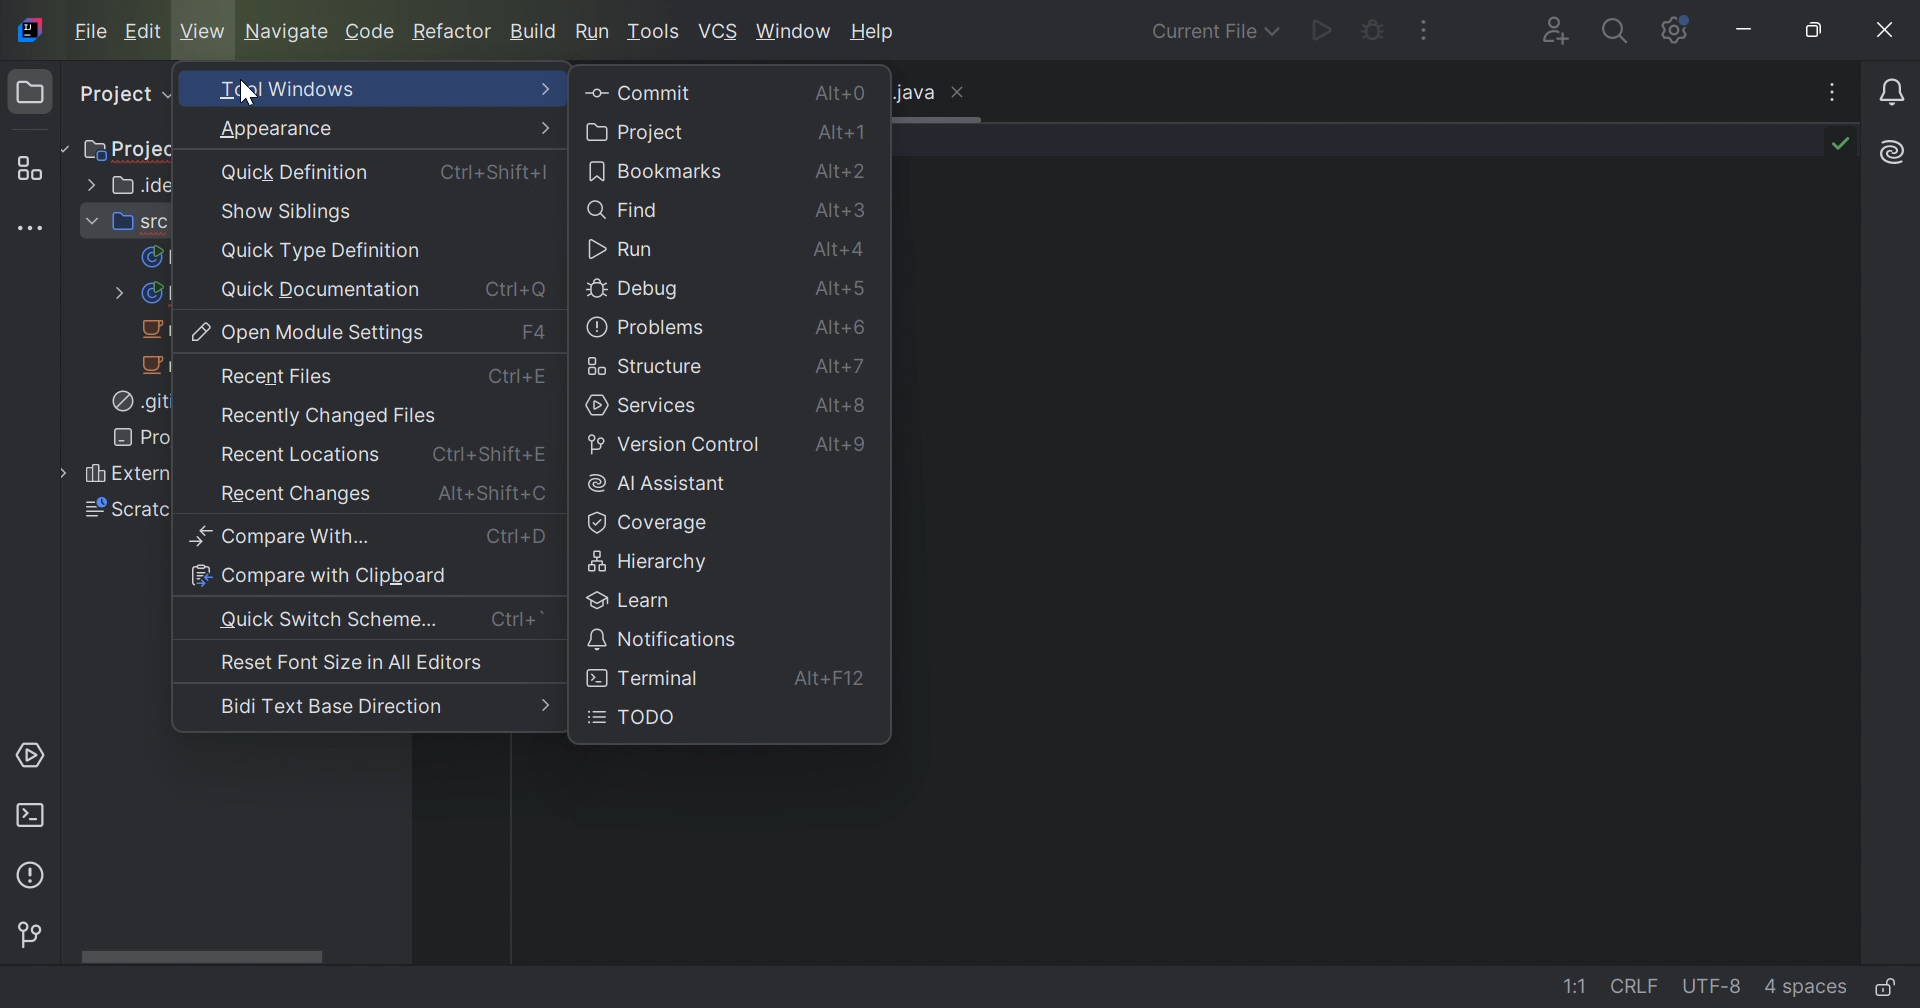 This screenshot has height=1008, width=1920. What do you see at coordinates (277, 377) in the screenshot?
I see `Recent Files` at bounding box center [277, 377].